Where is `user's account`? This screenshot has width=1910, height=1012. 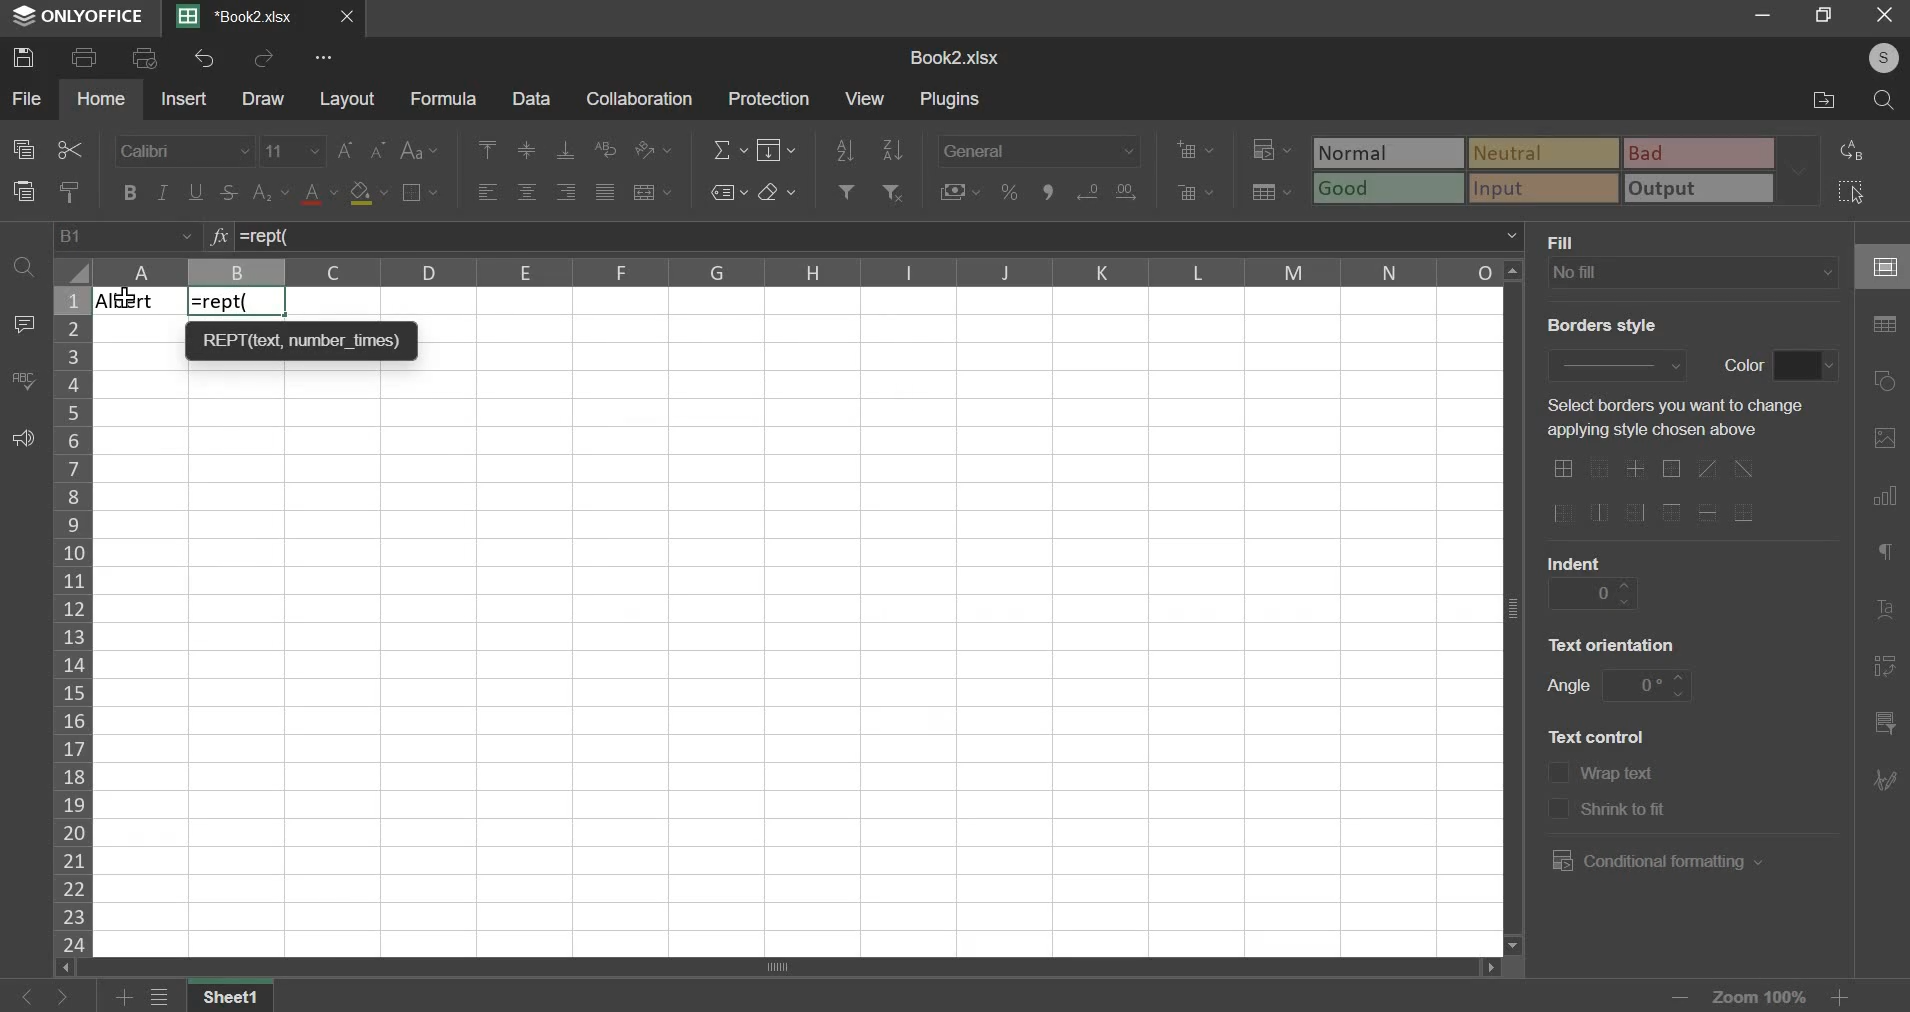 user's account is located at coordinates (1880, 55).